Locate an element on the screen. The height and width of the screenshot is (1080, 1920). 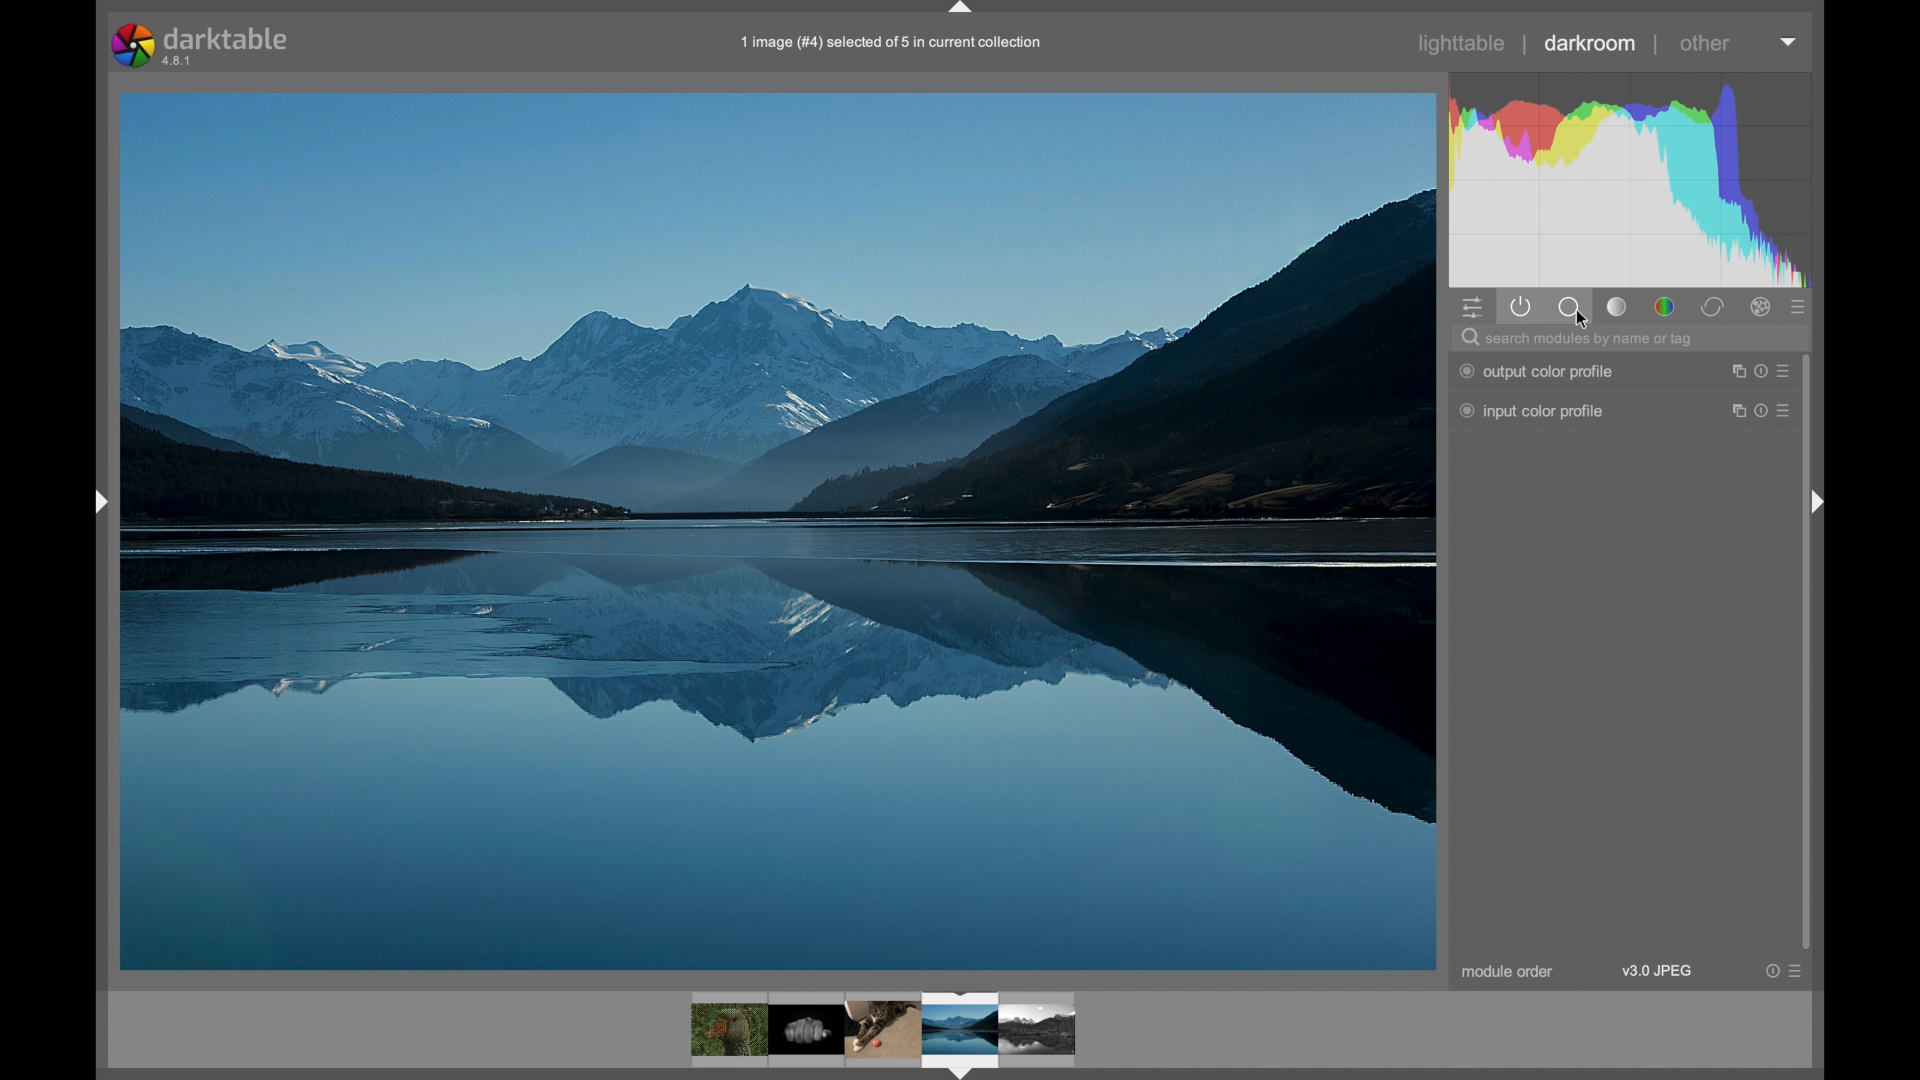
effect is located at coordinates (1762, 307).